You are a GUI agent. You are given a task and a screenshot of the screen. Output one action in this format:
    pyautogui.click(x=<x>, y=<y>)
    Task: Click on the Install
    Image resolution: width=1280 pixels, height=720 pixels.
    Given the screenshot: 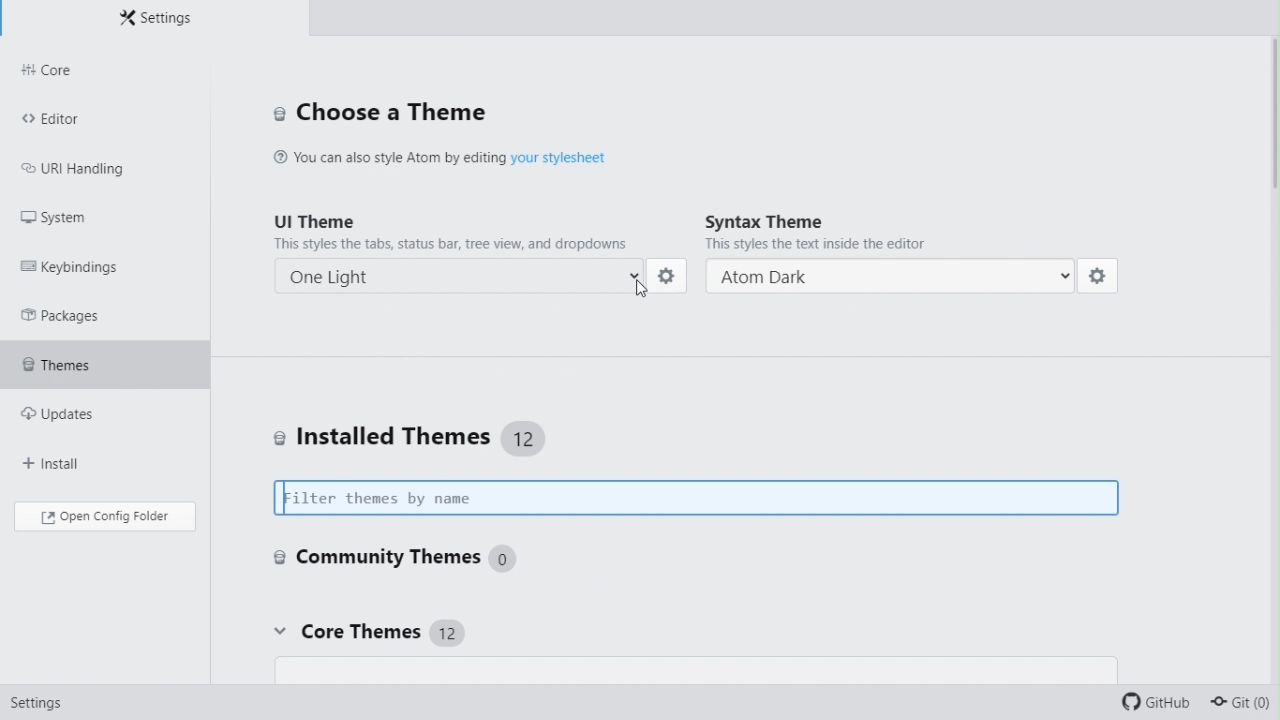 What is the action you would take?
    pyautogui.click(x=68, y=463)
    